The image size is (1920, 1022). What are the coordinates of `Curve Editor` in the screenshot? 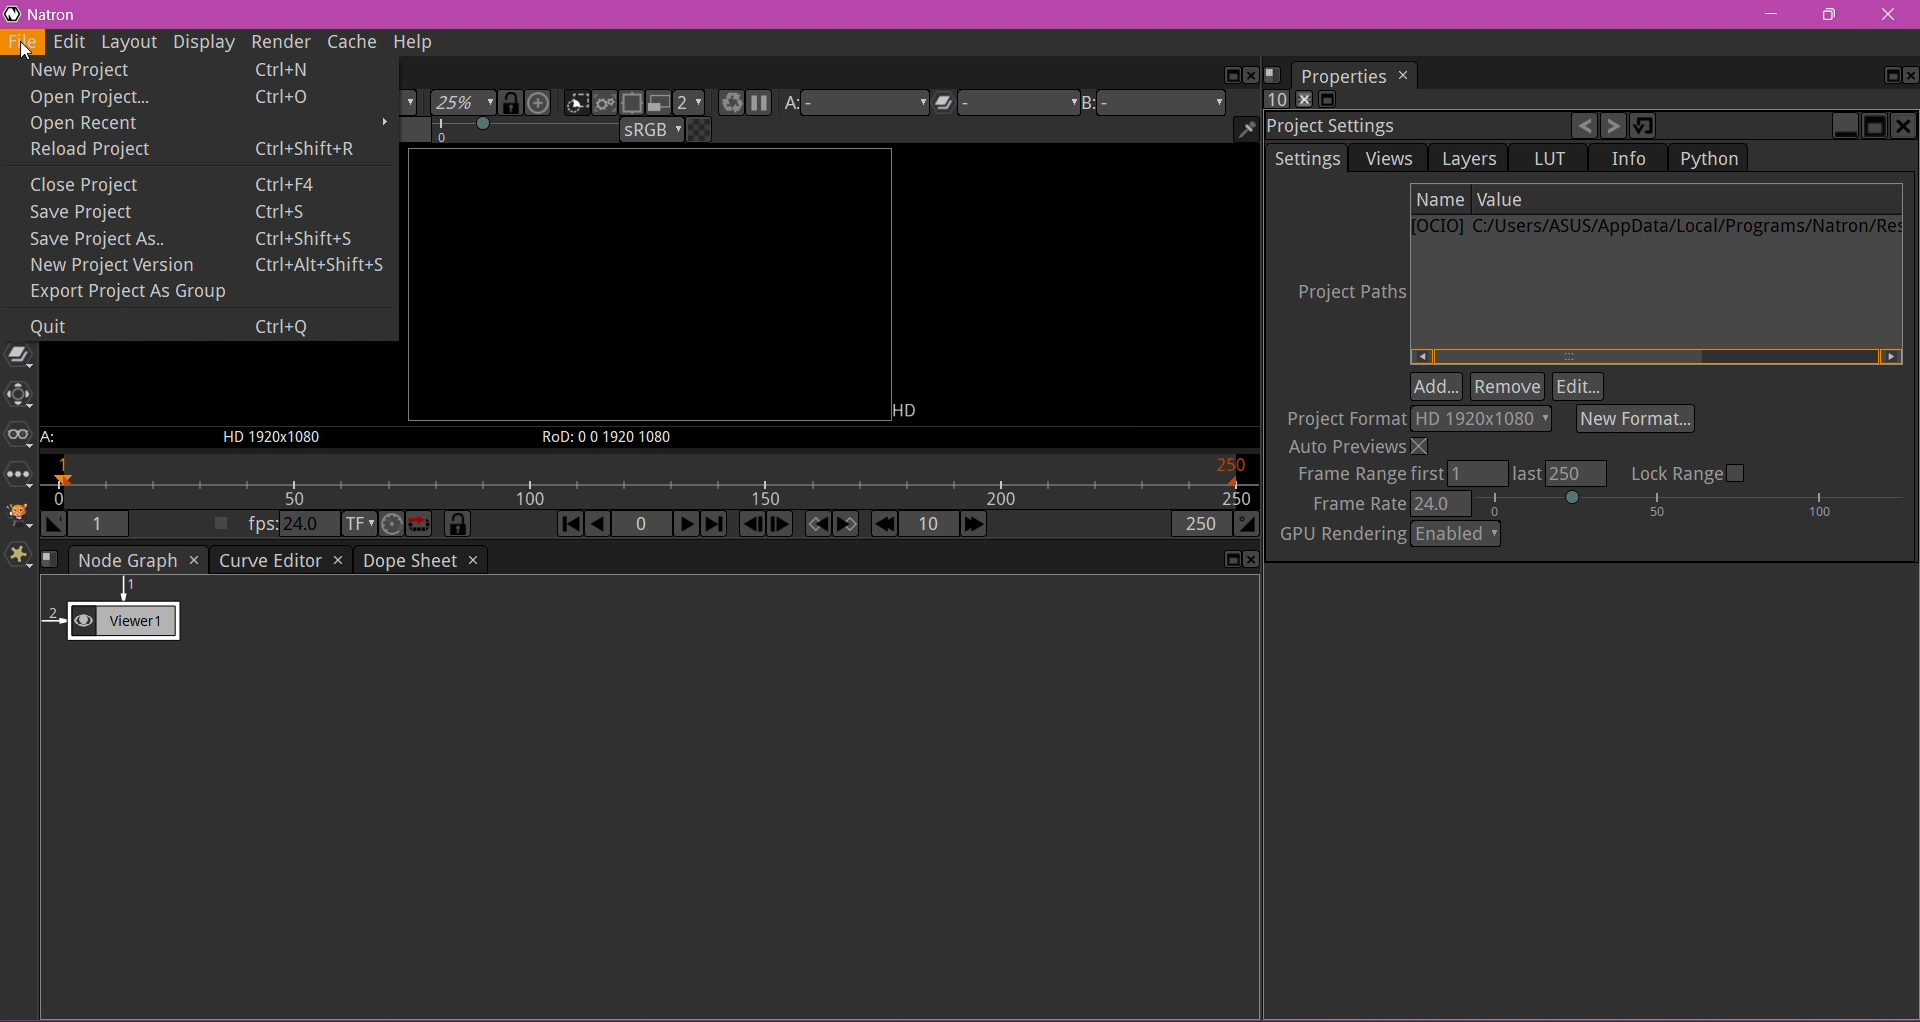 It's located at (269, 560).